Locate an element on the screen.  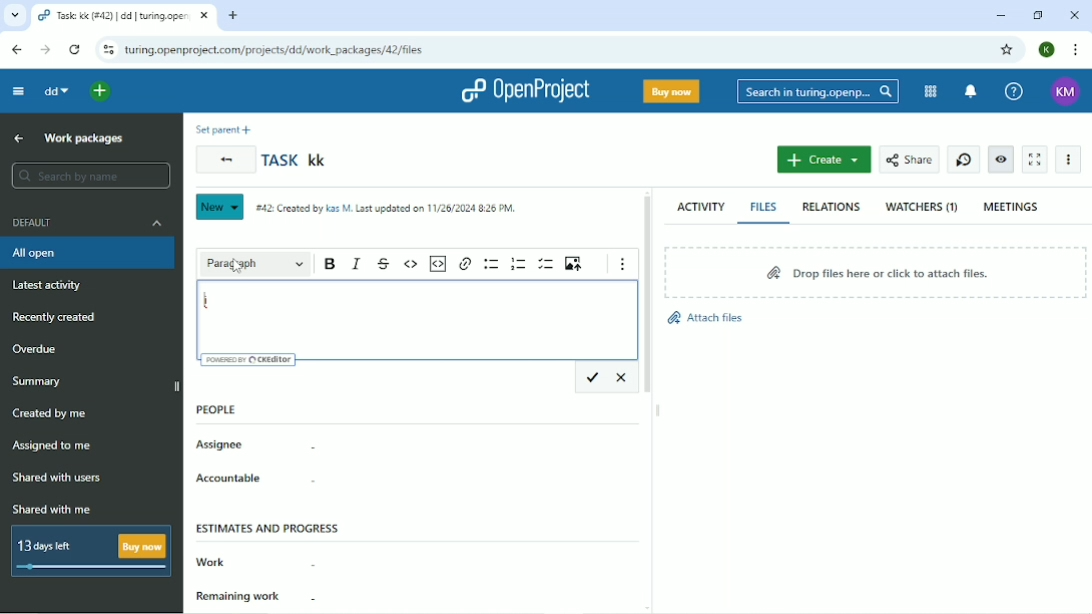
Back is located at coordinates (225, 159).